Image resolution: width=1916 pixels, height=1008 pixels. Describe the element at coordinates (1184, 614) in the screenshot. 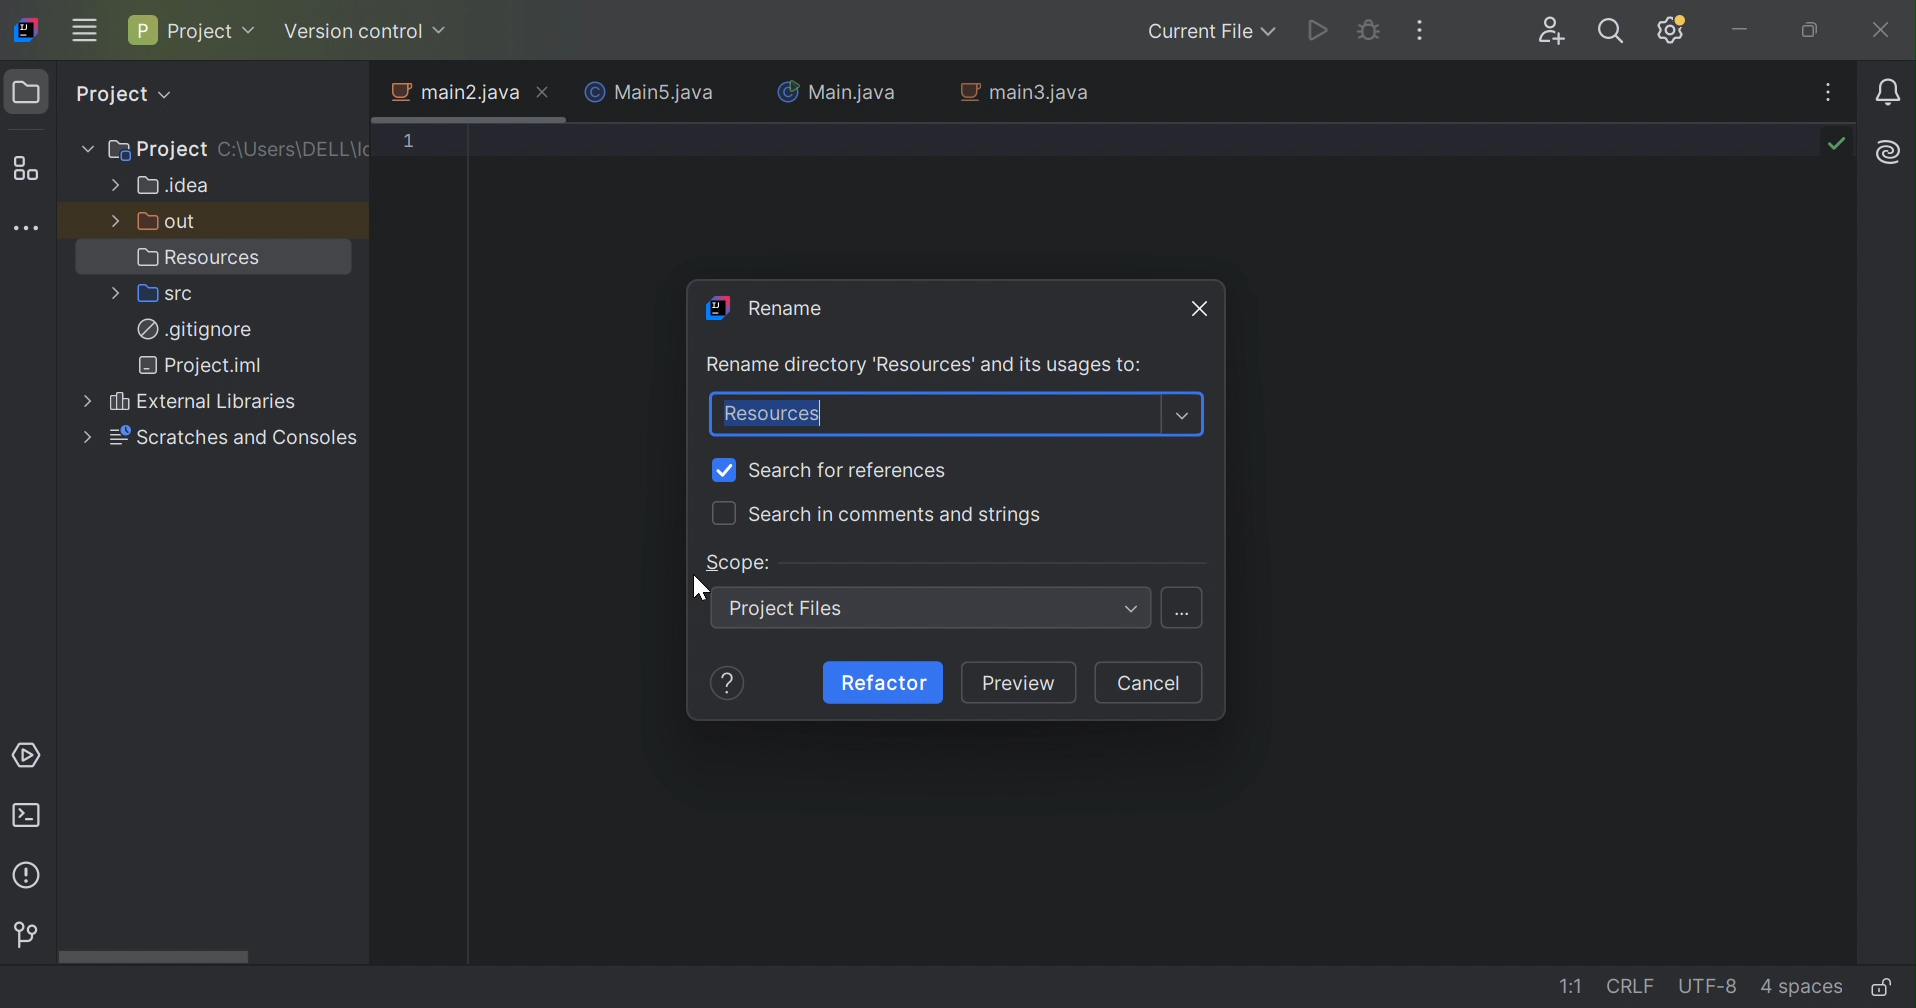

I see `Shift+Enter` at that location.